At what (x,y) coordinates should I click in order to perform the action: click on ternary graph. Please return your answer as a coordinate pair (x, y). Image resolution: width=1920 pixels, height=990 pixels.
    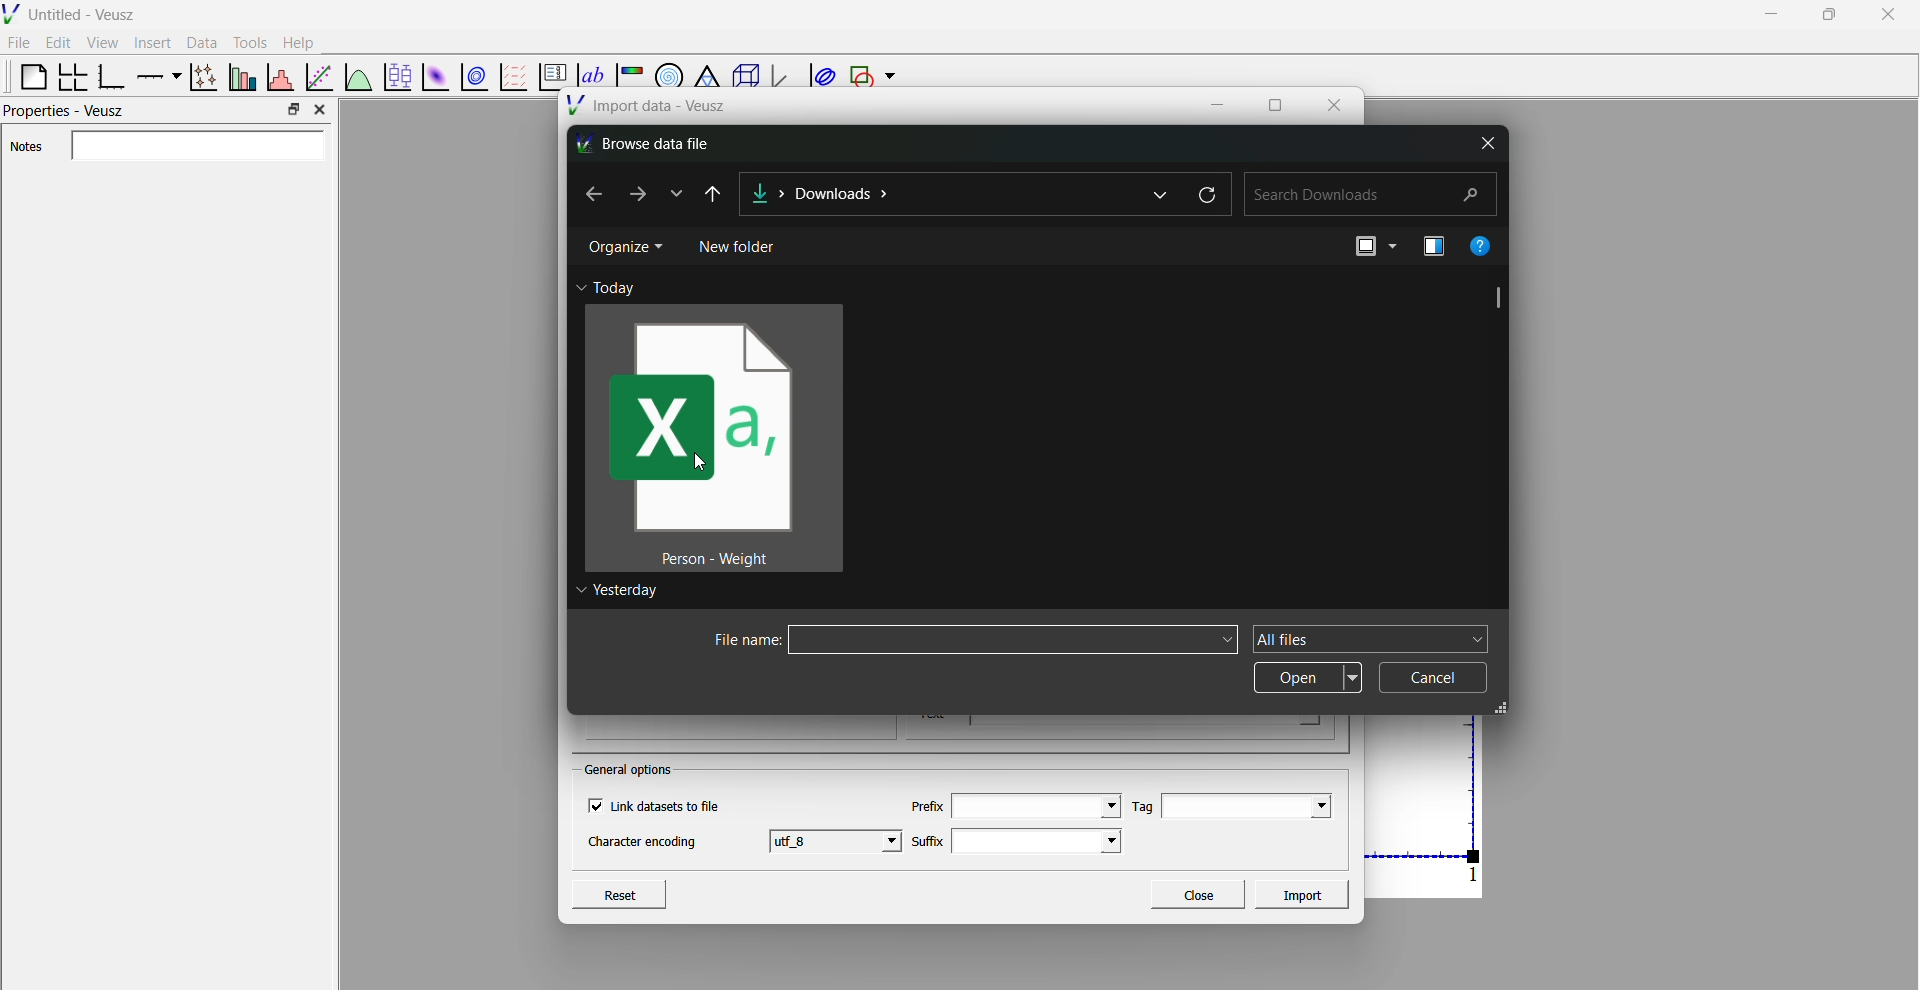
    Looking at the image, I should click on (705, 68).